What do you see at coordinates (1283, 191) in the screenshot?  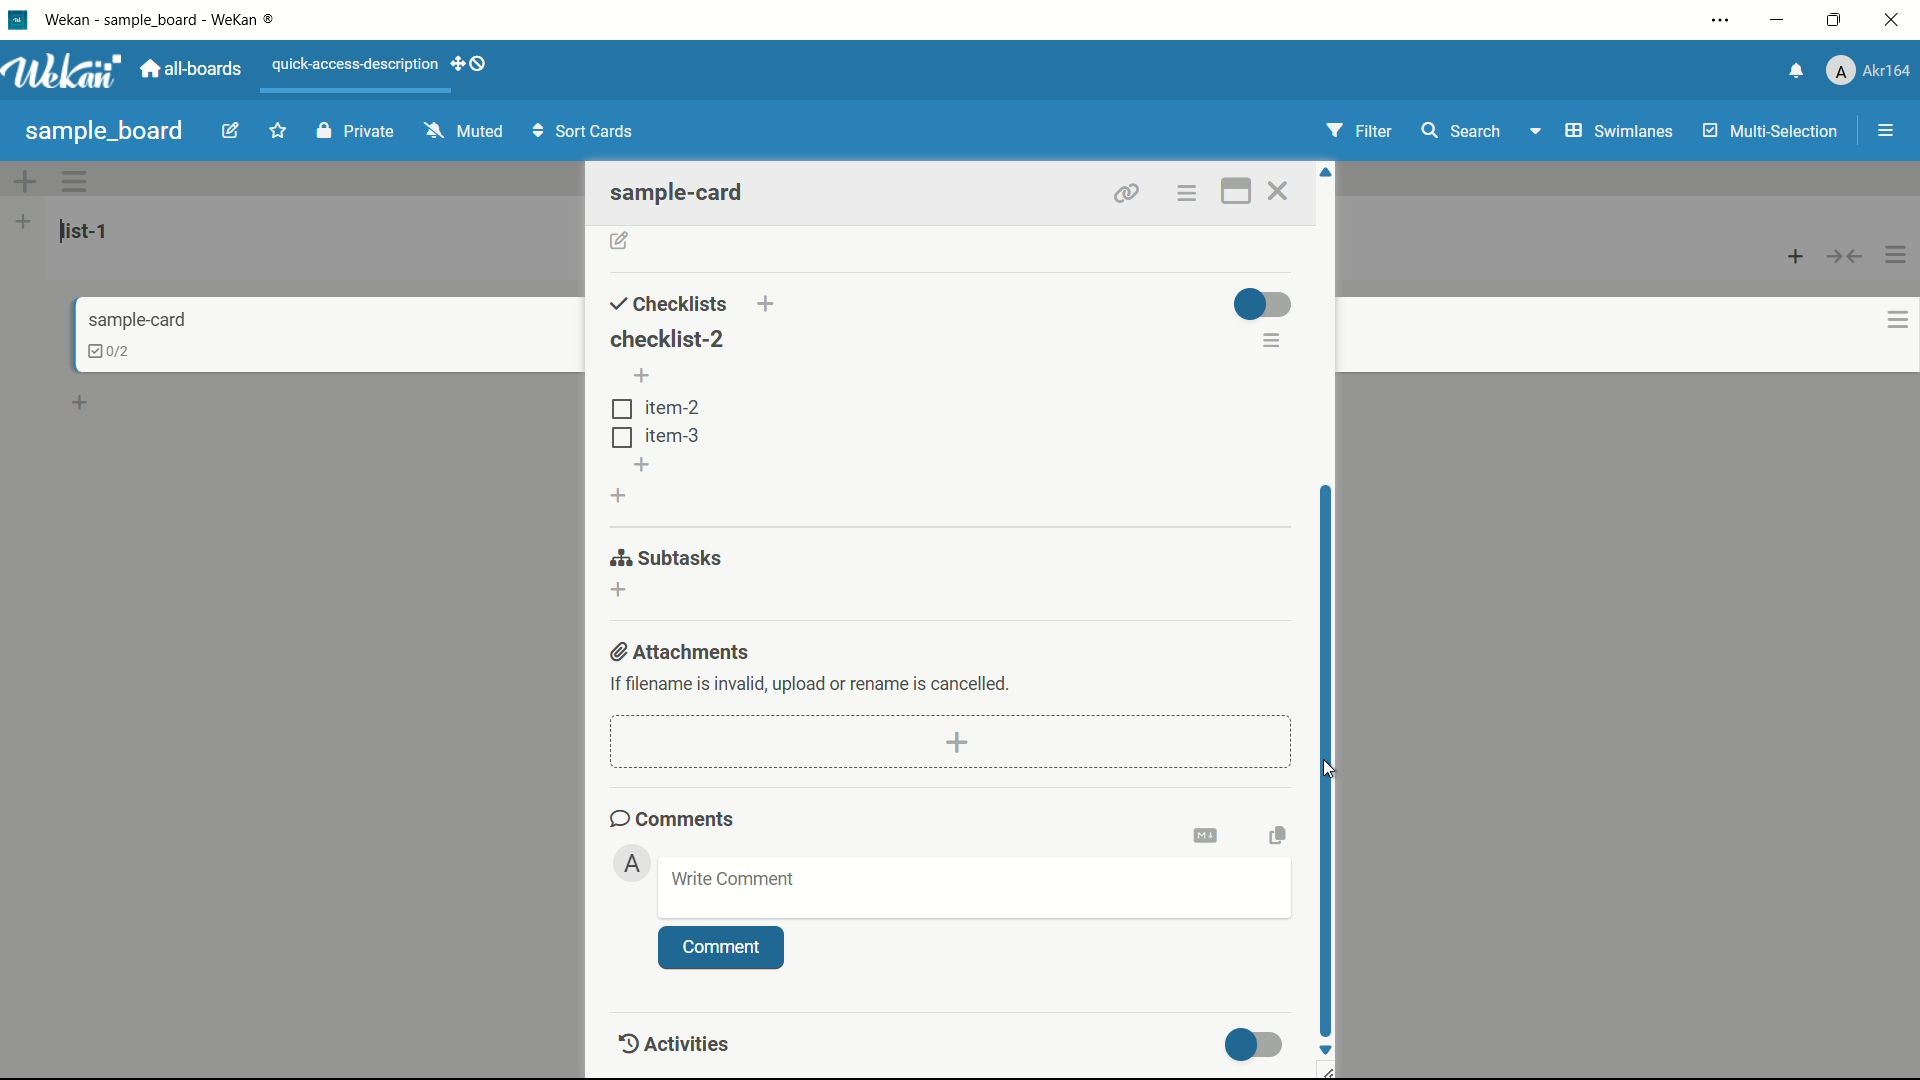 I see `close card` at bounding box center [1283, 191].